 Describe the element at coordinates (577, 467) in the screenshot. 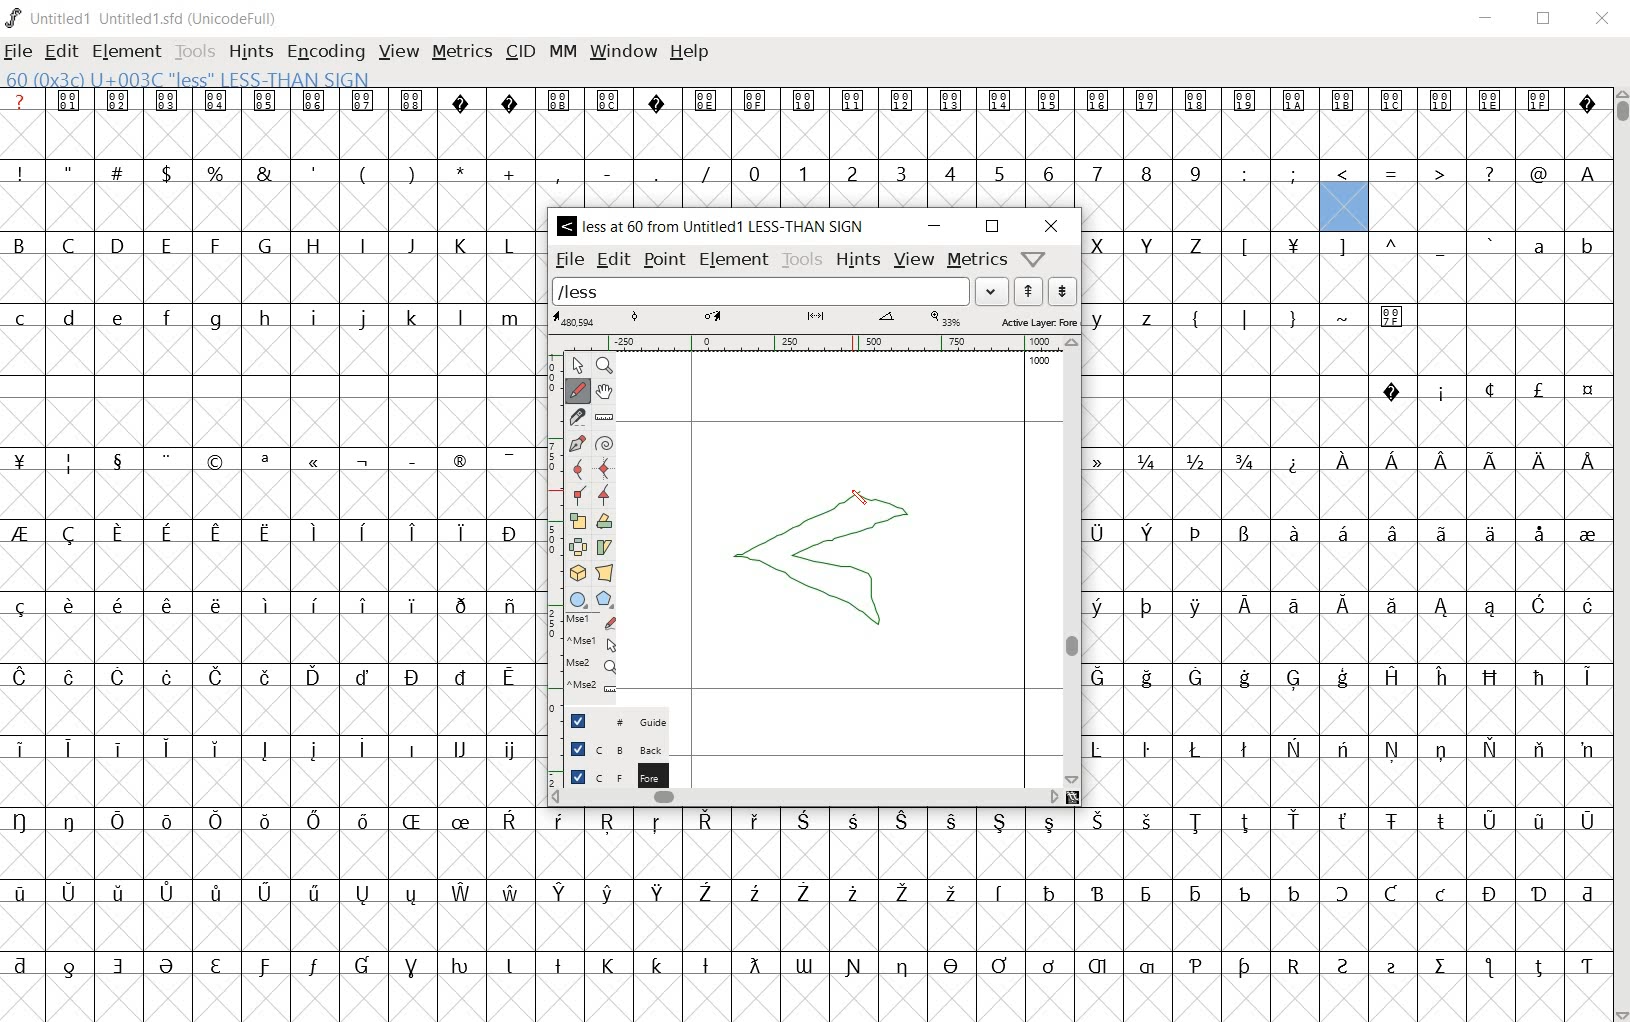

I see `add a curve point` at that location.